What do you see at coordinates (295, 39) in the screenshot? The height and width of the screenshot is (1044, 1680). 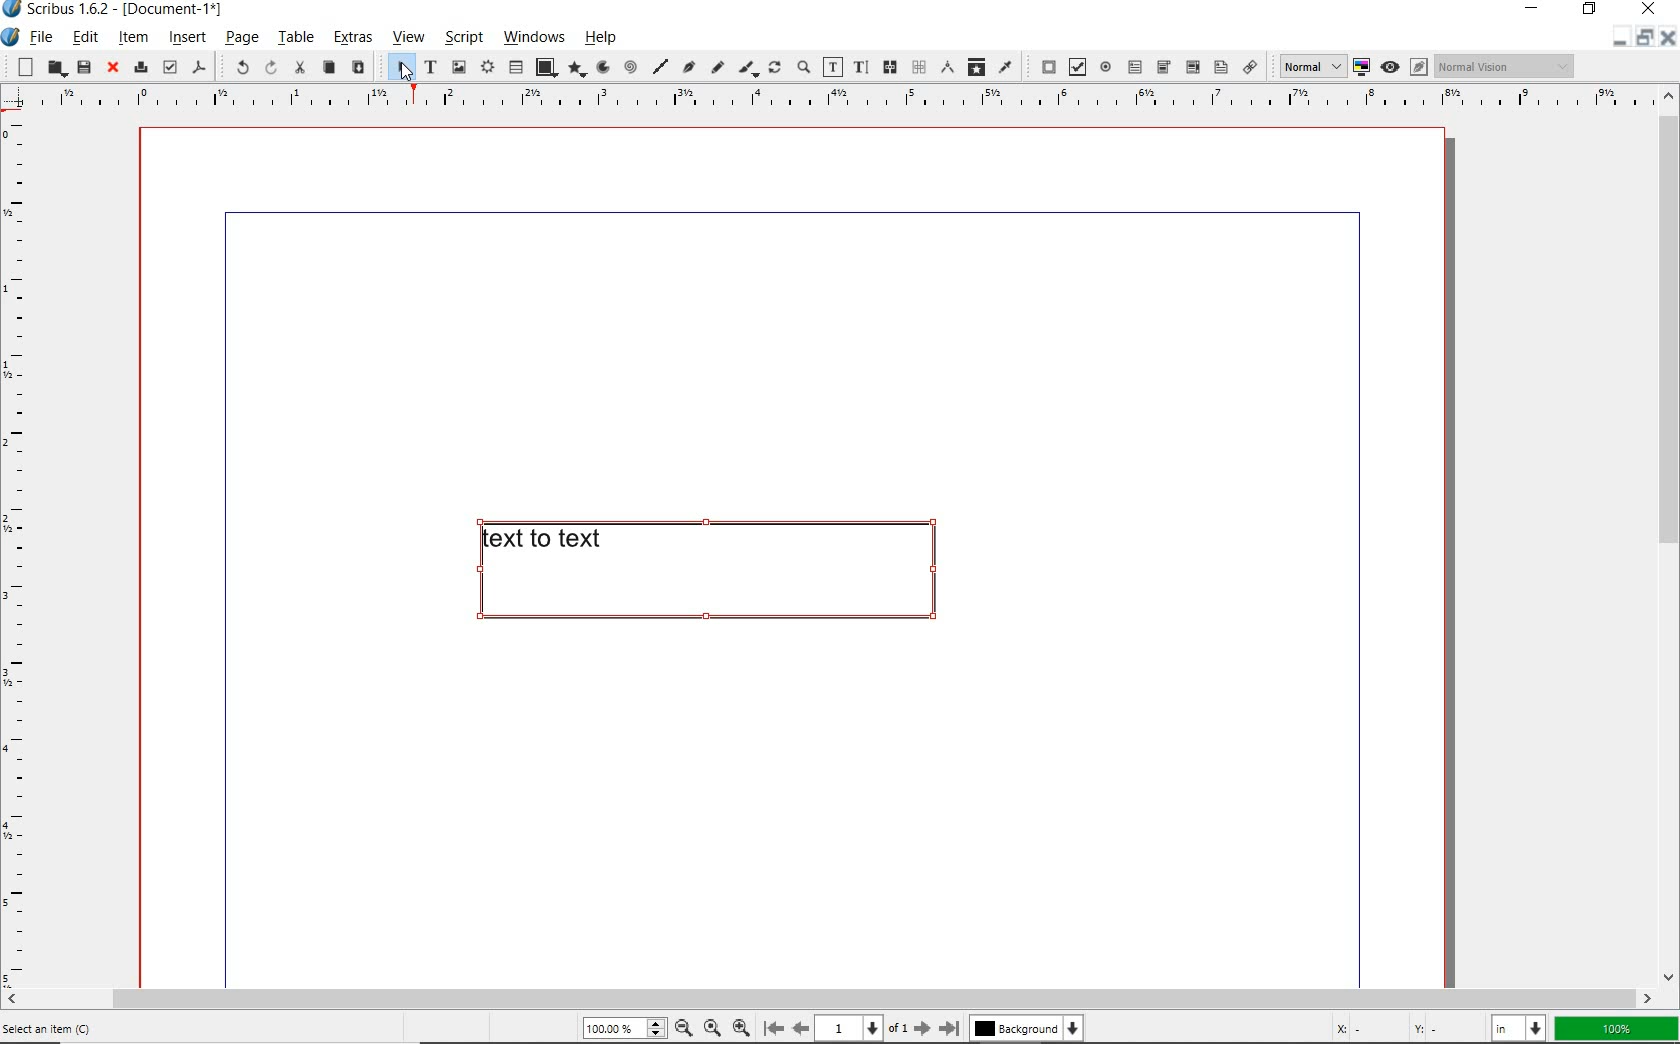 I see `table` at bounding box center [295, 39].